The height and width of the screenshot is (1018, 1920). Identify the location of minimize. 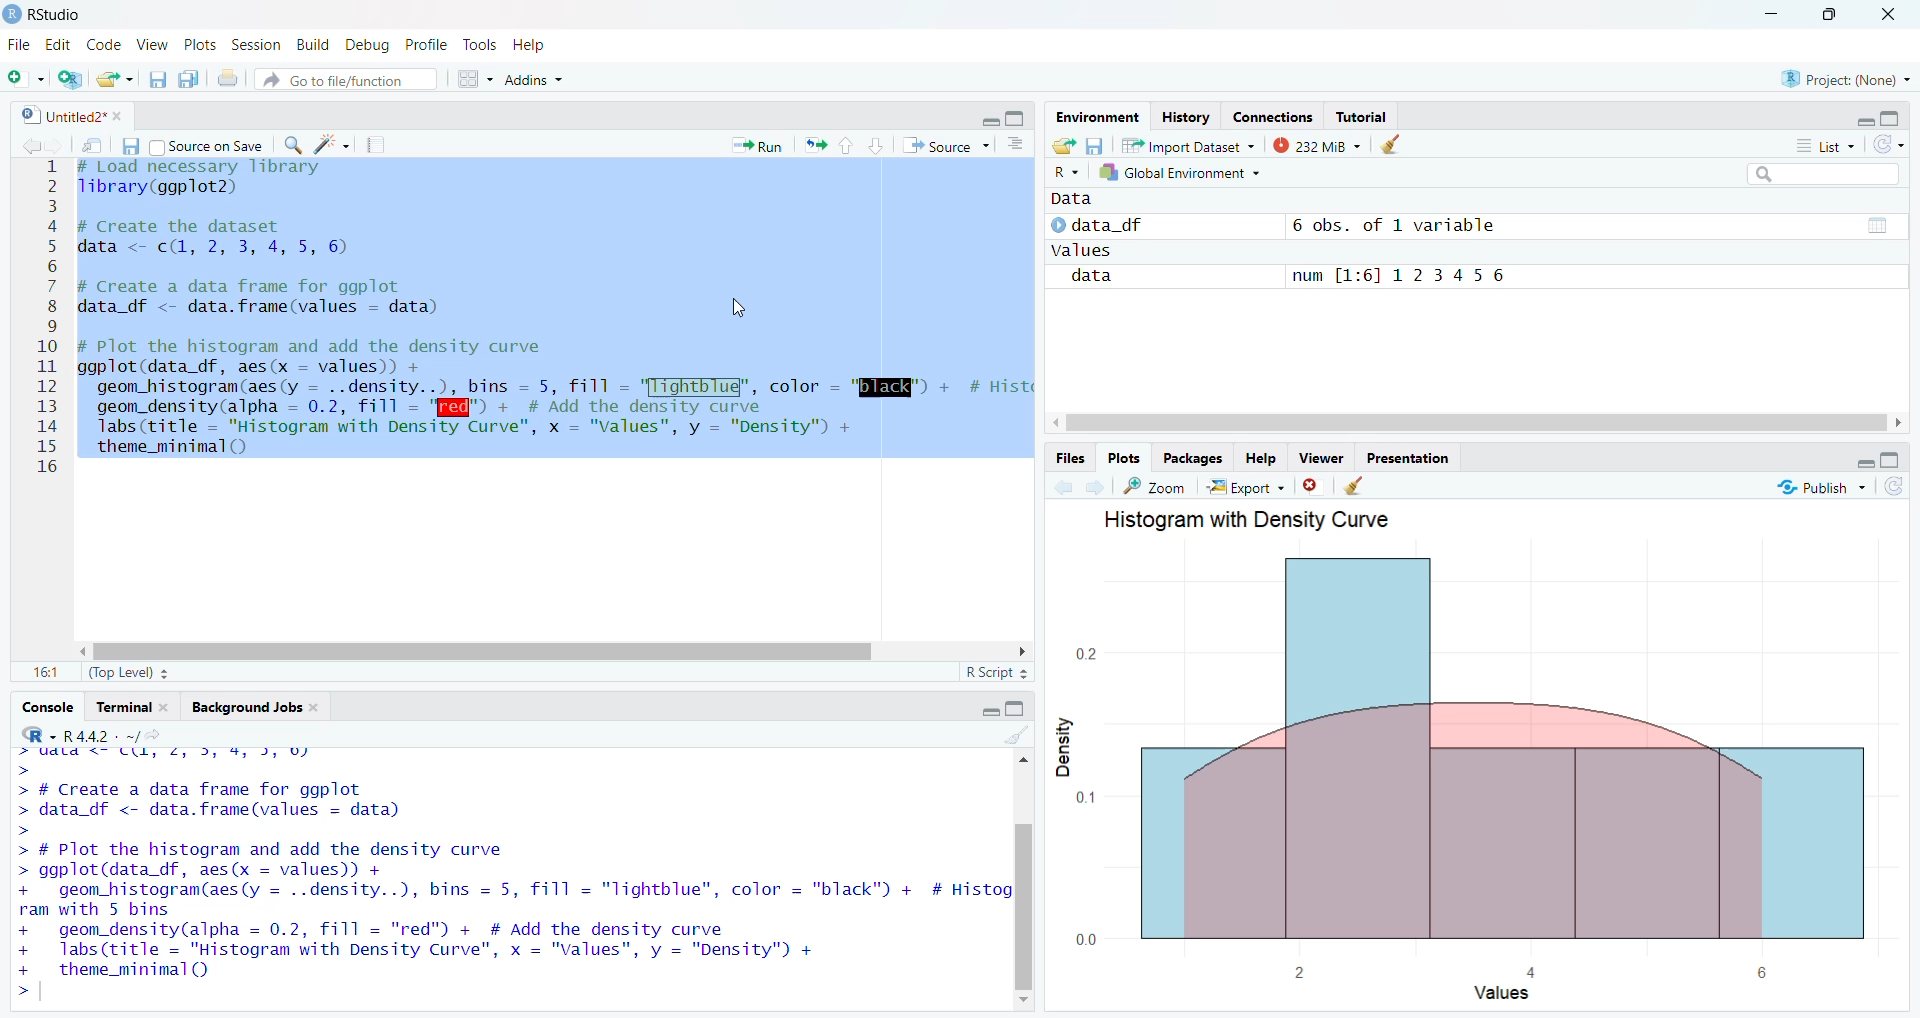
(1769, 16).